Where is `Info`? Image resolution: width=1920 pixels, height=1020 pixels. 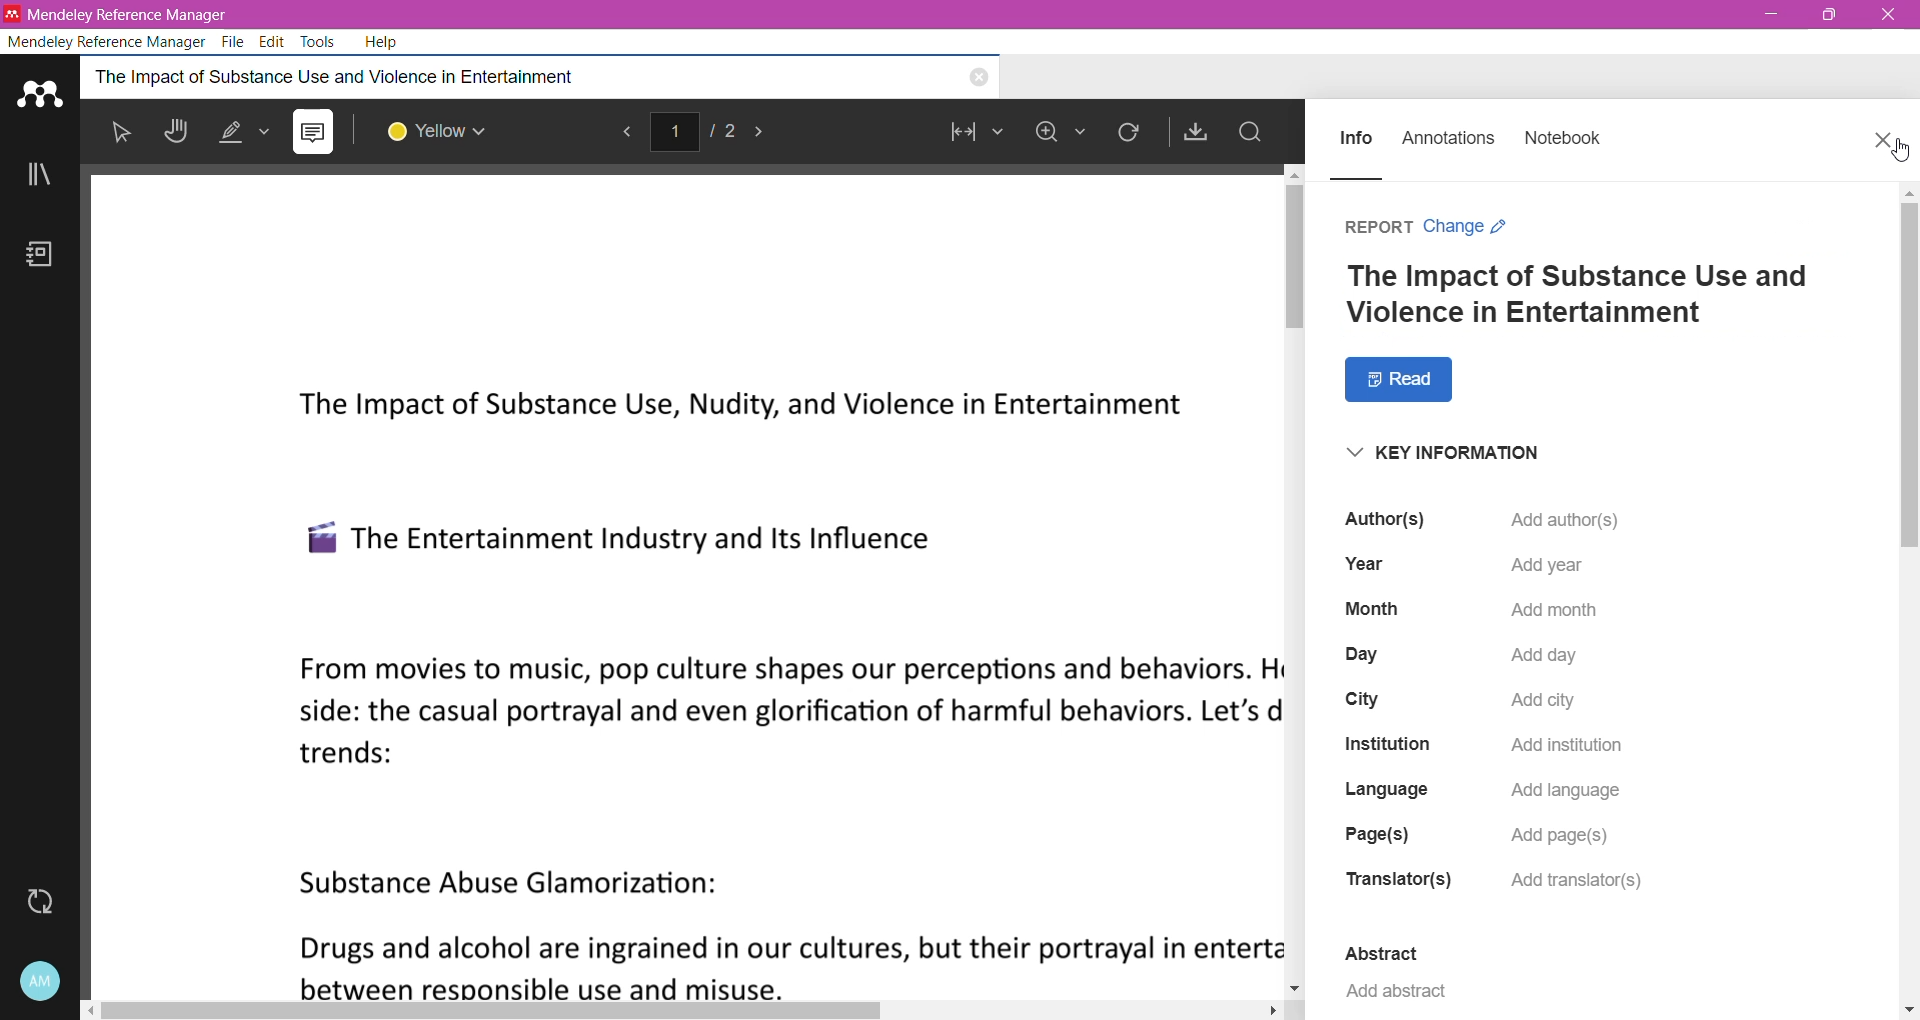 Info is located at coordinates (1357, 135).